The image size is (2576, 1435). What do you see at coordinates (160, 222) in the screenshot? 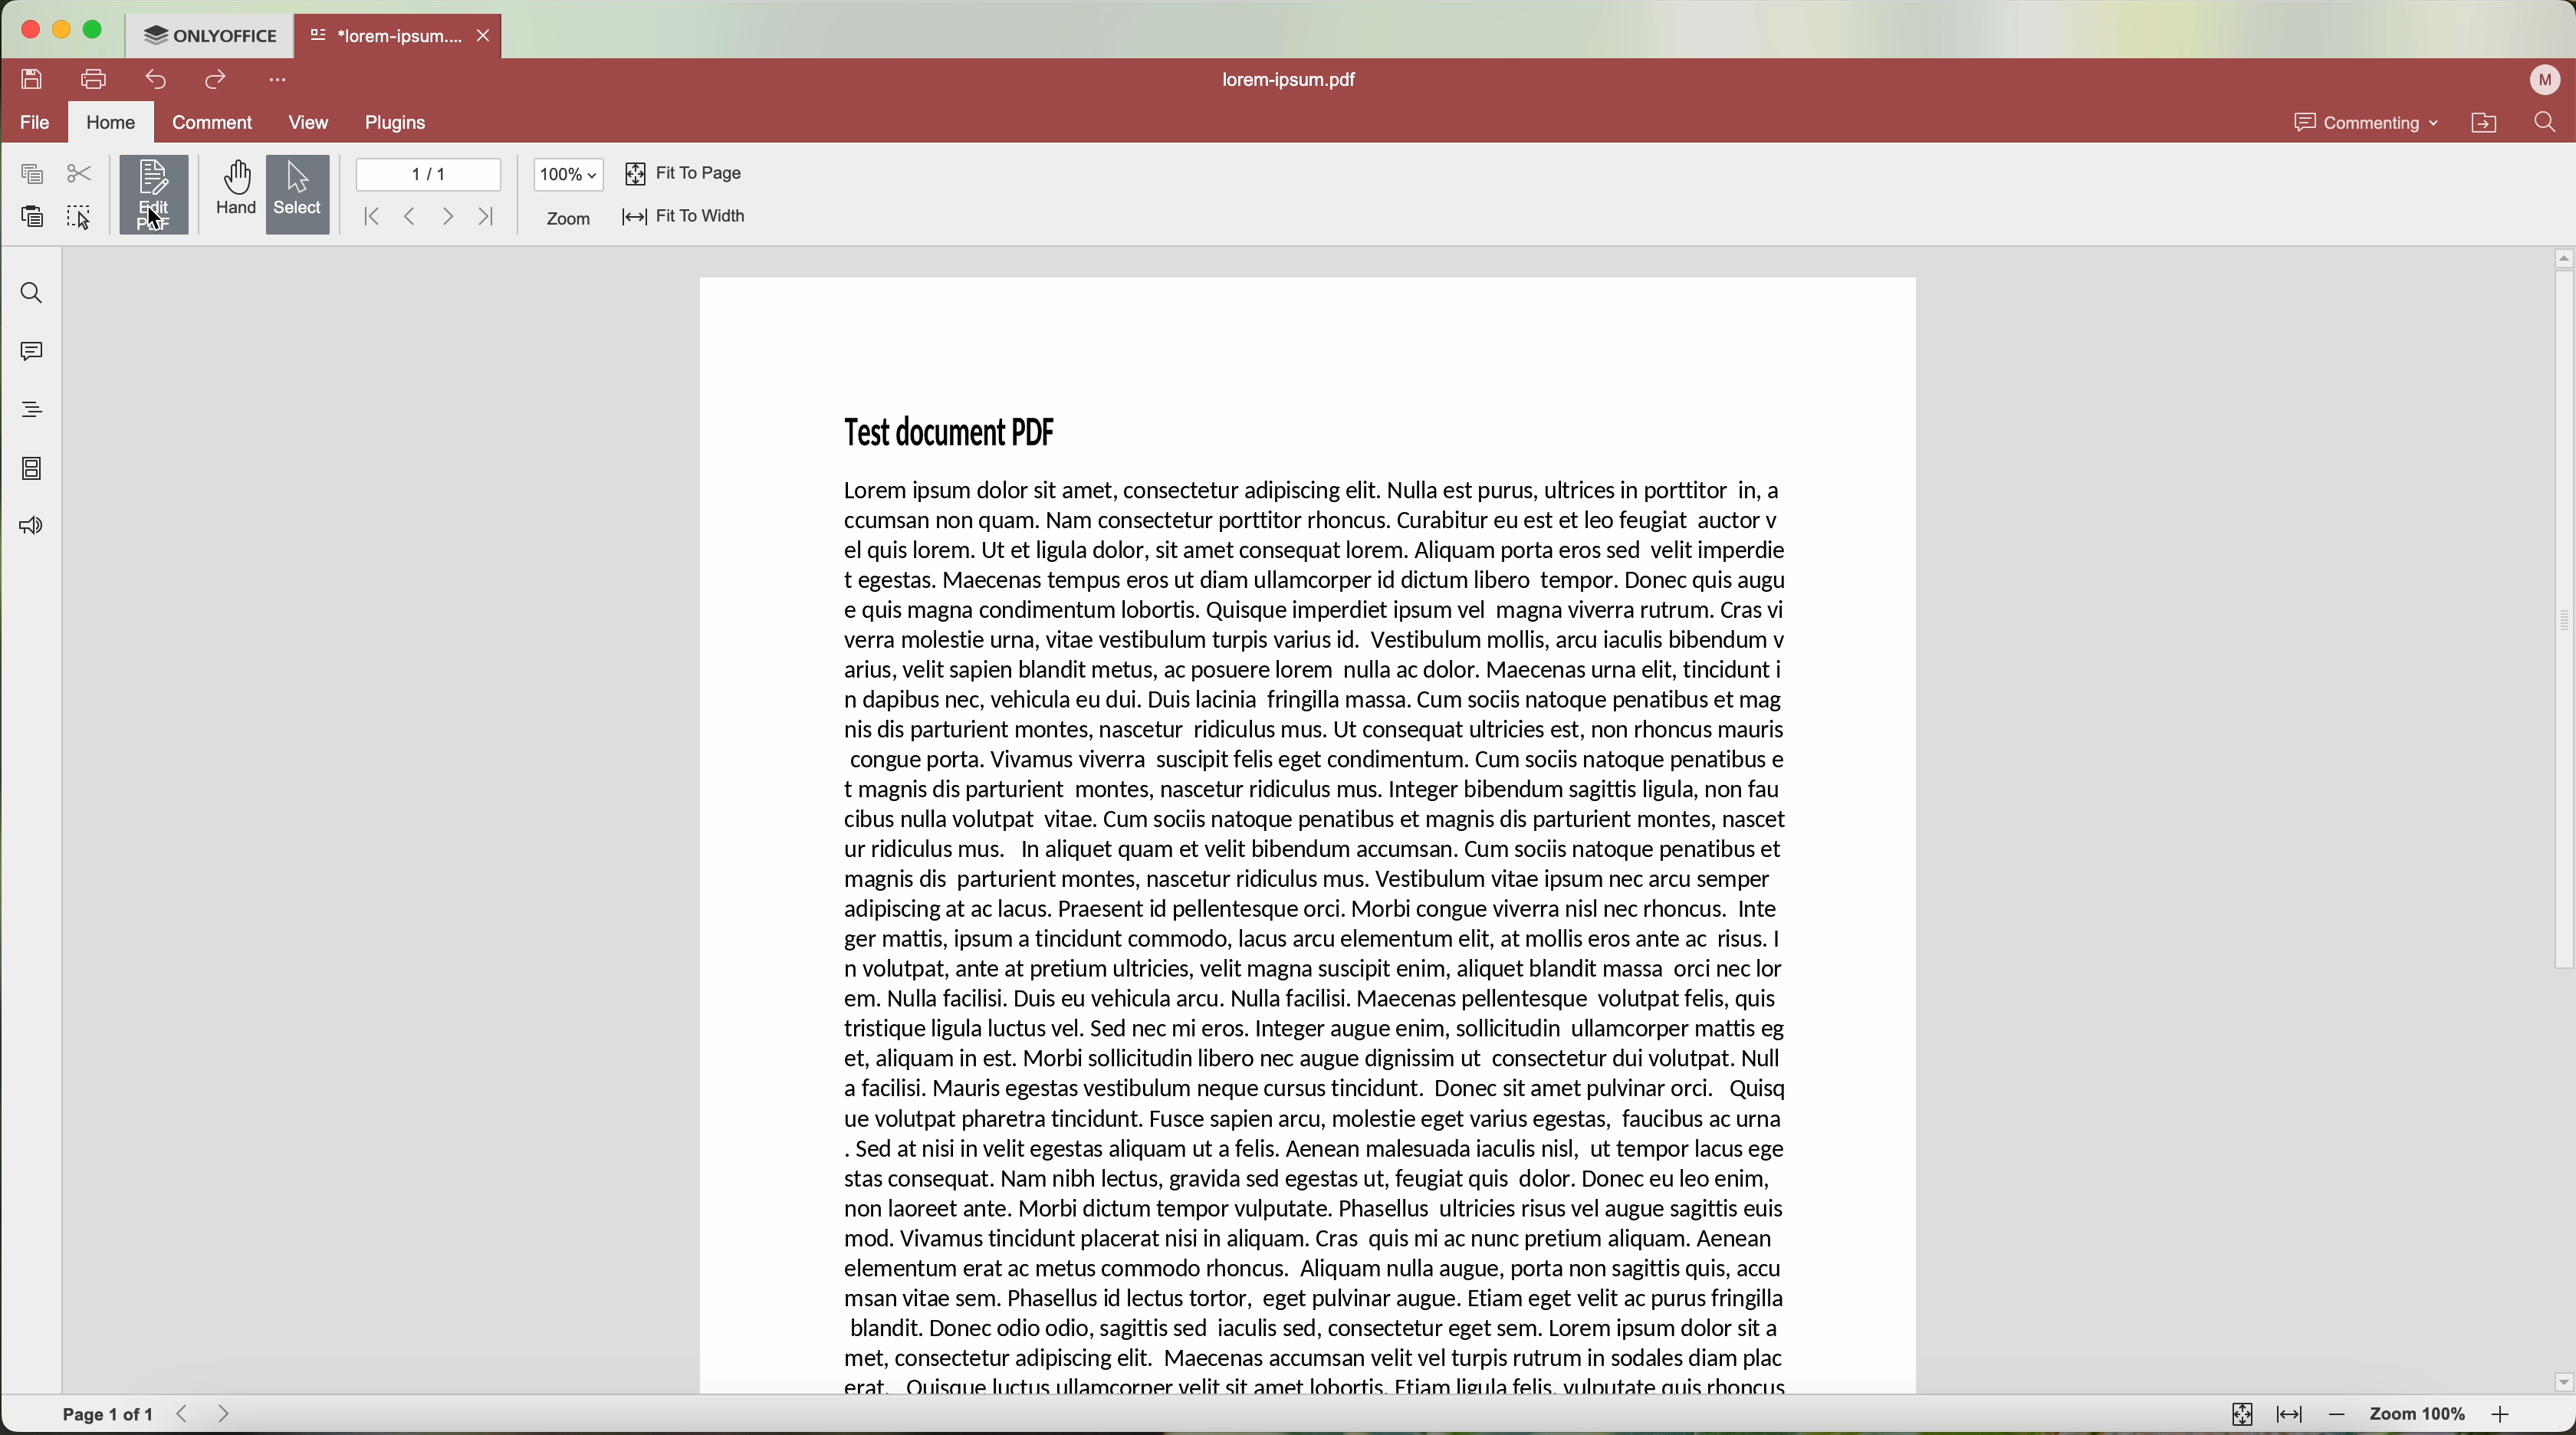
I see `cursor` at bounding box center [160, 222].